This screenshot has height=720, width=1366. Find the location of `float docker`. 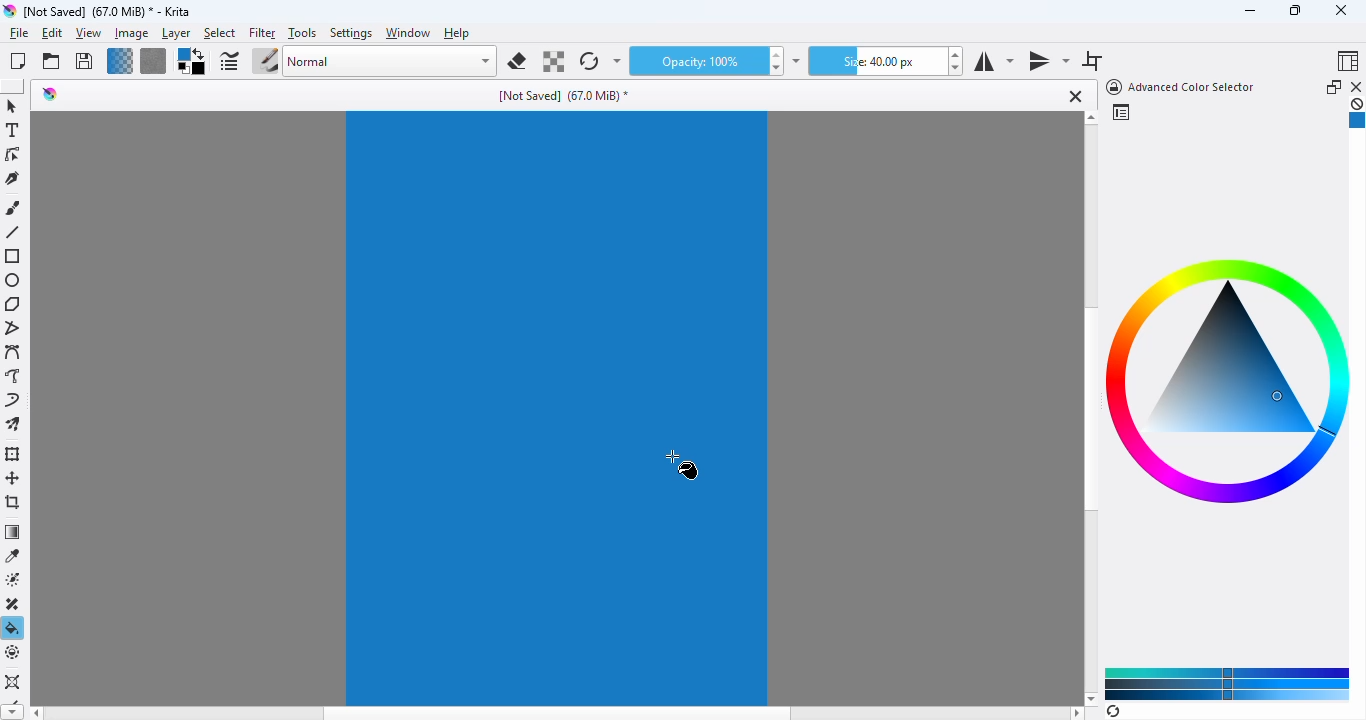

float docker is located at coordinates (1334, 86).